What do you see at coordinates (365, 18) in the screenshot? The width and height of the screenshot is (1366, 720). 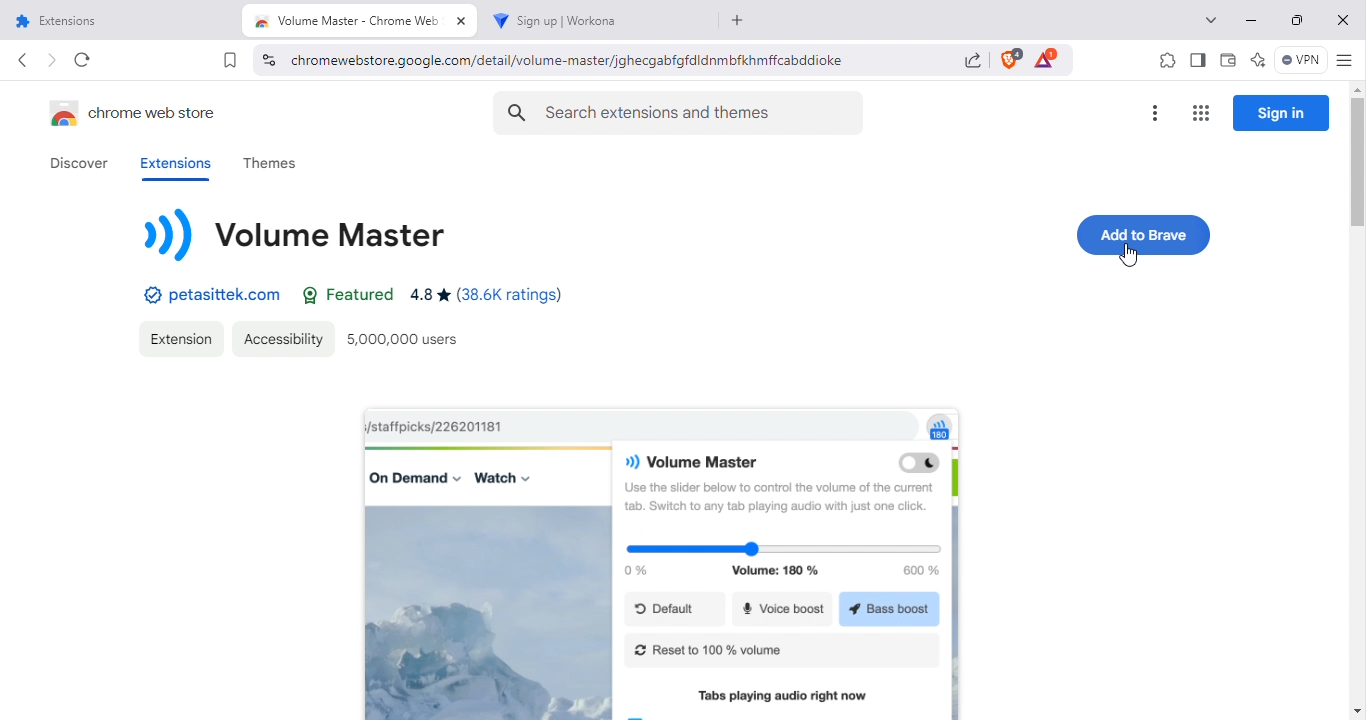 I see `Web store tab` at bounding box center [365, 18].